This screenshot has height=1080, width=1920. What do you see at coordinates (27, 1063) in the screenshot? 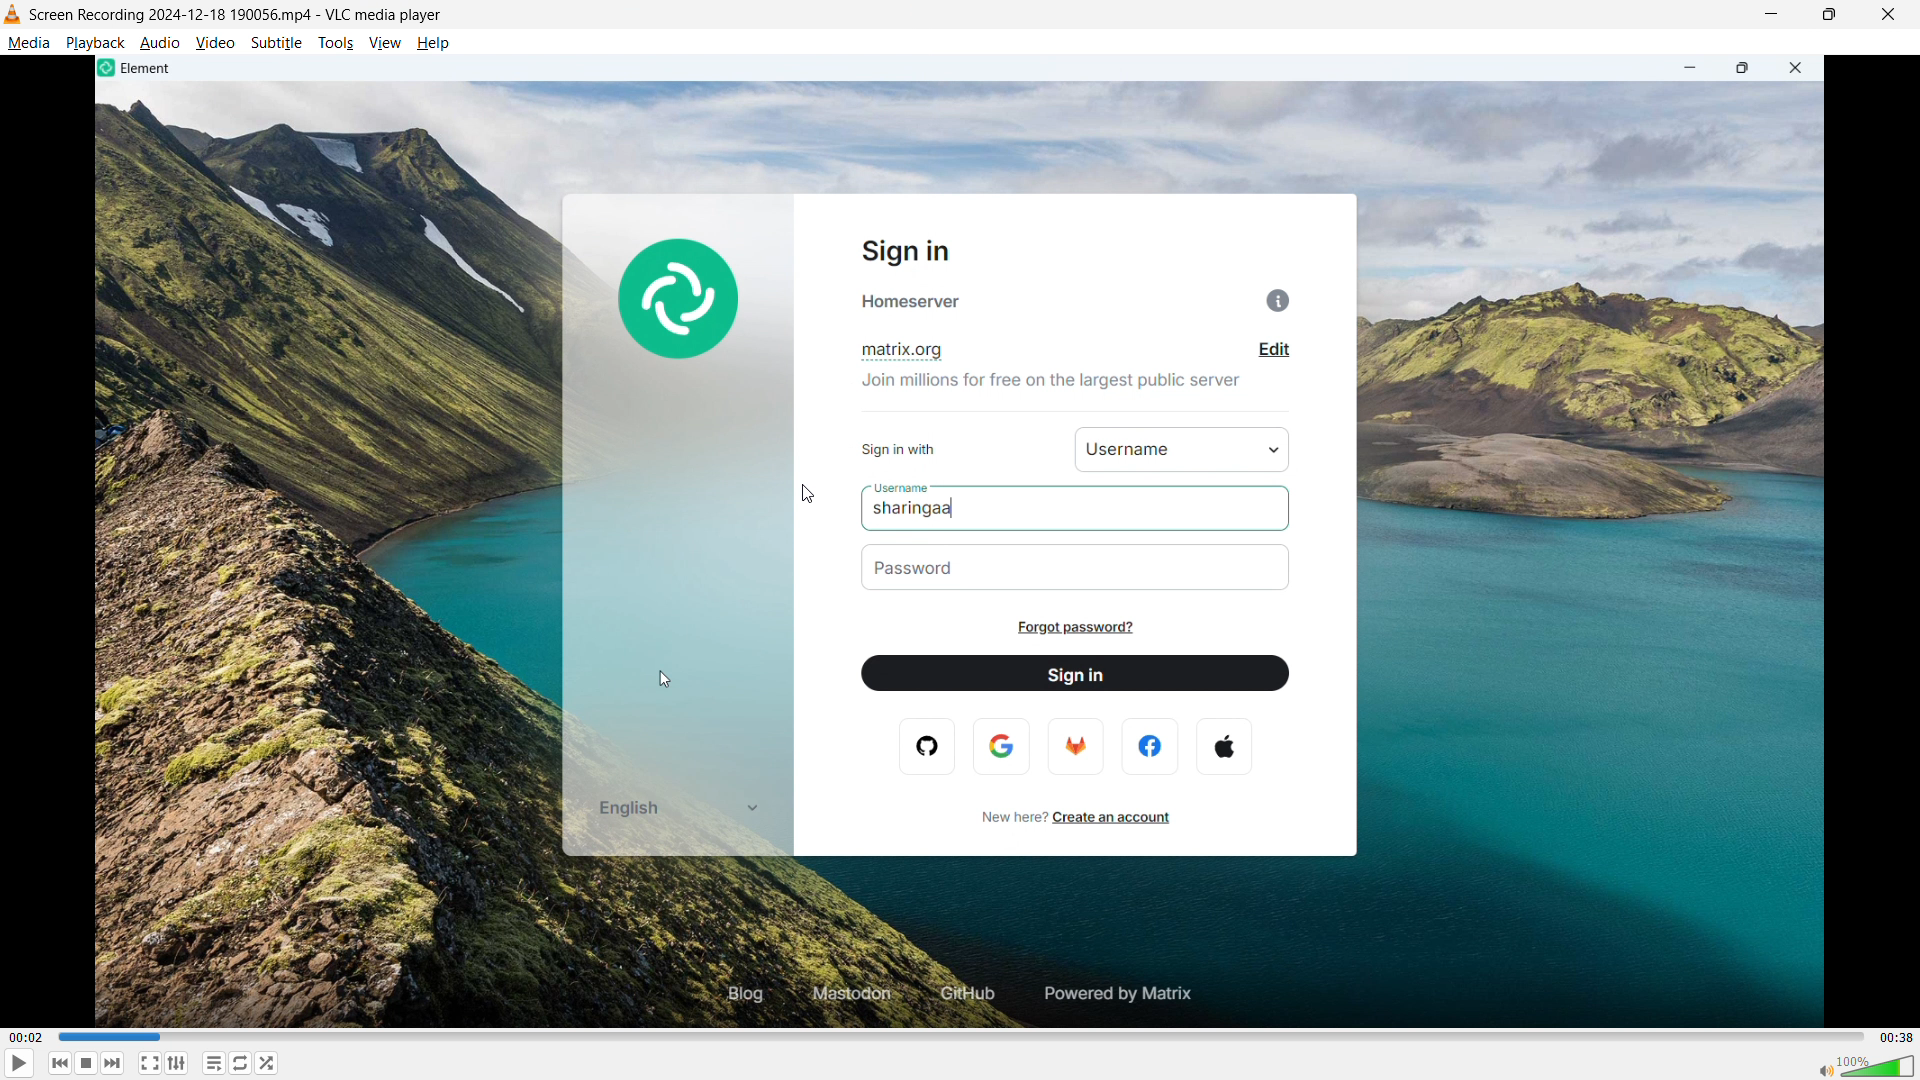
I see `play ` at bounding box center [27, 1063].